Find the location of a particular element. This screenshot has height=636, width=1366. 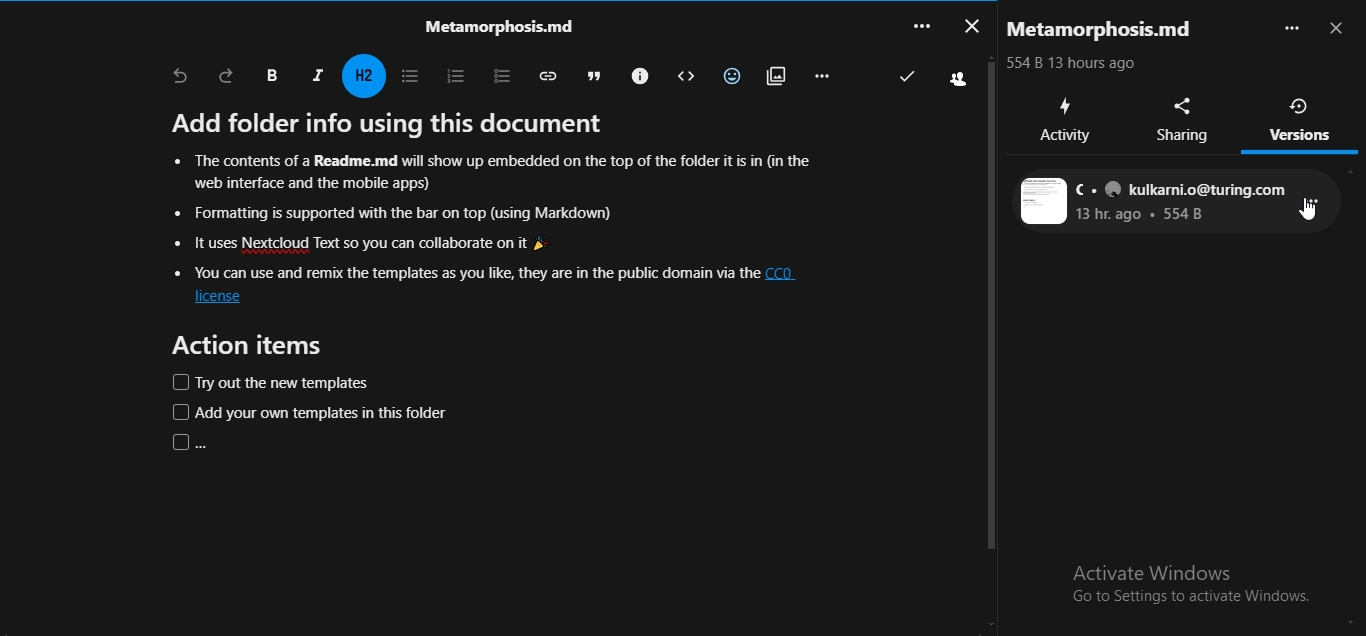

versions is located at coordinates (1301, 119).